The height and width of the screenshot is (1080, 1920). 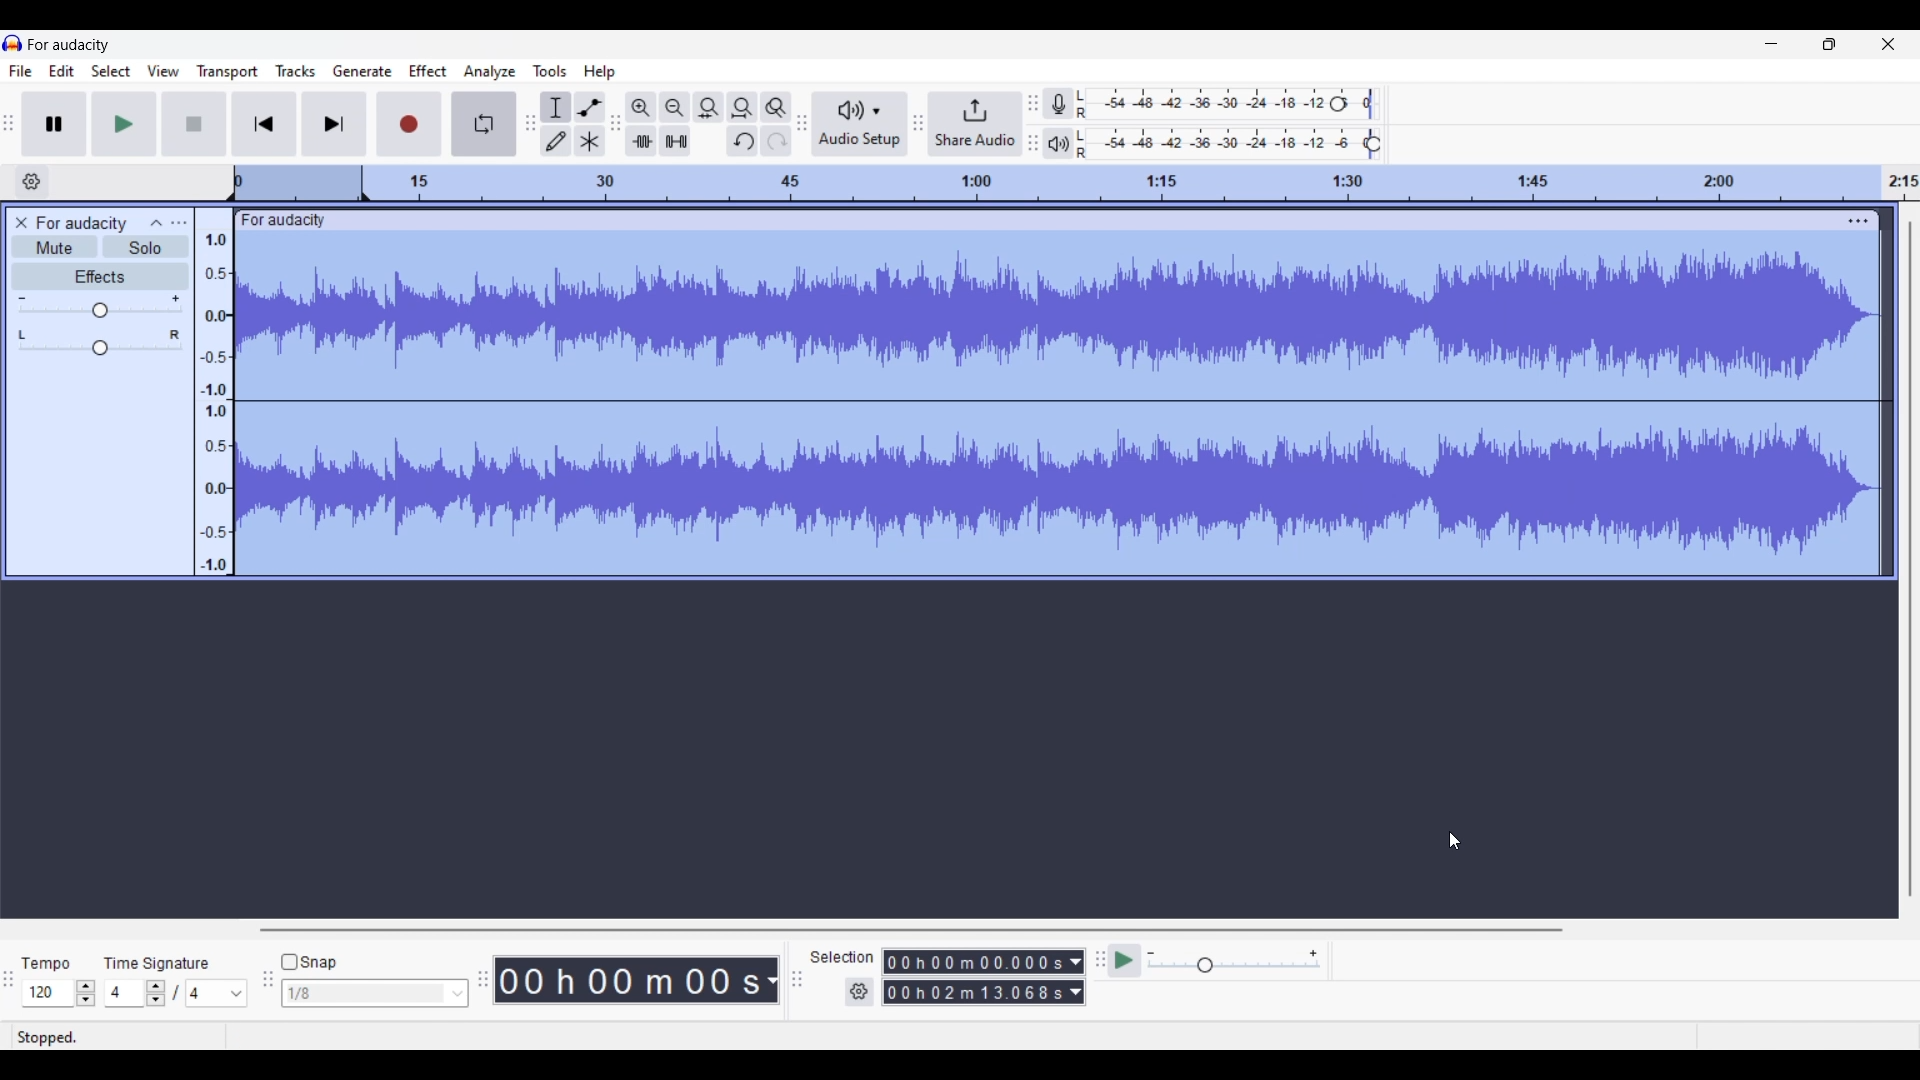 I want to click on Effects, so click(x=100, y=276).